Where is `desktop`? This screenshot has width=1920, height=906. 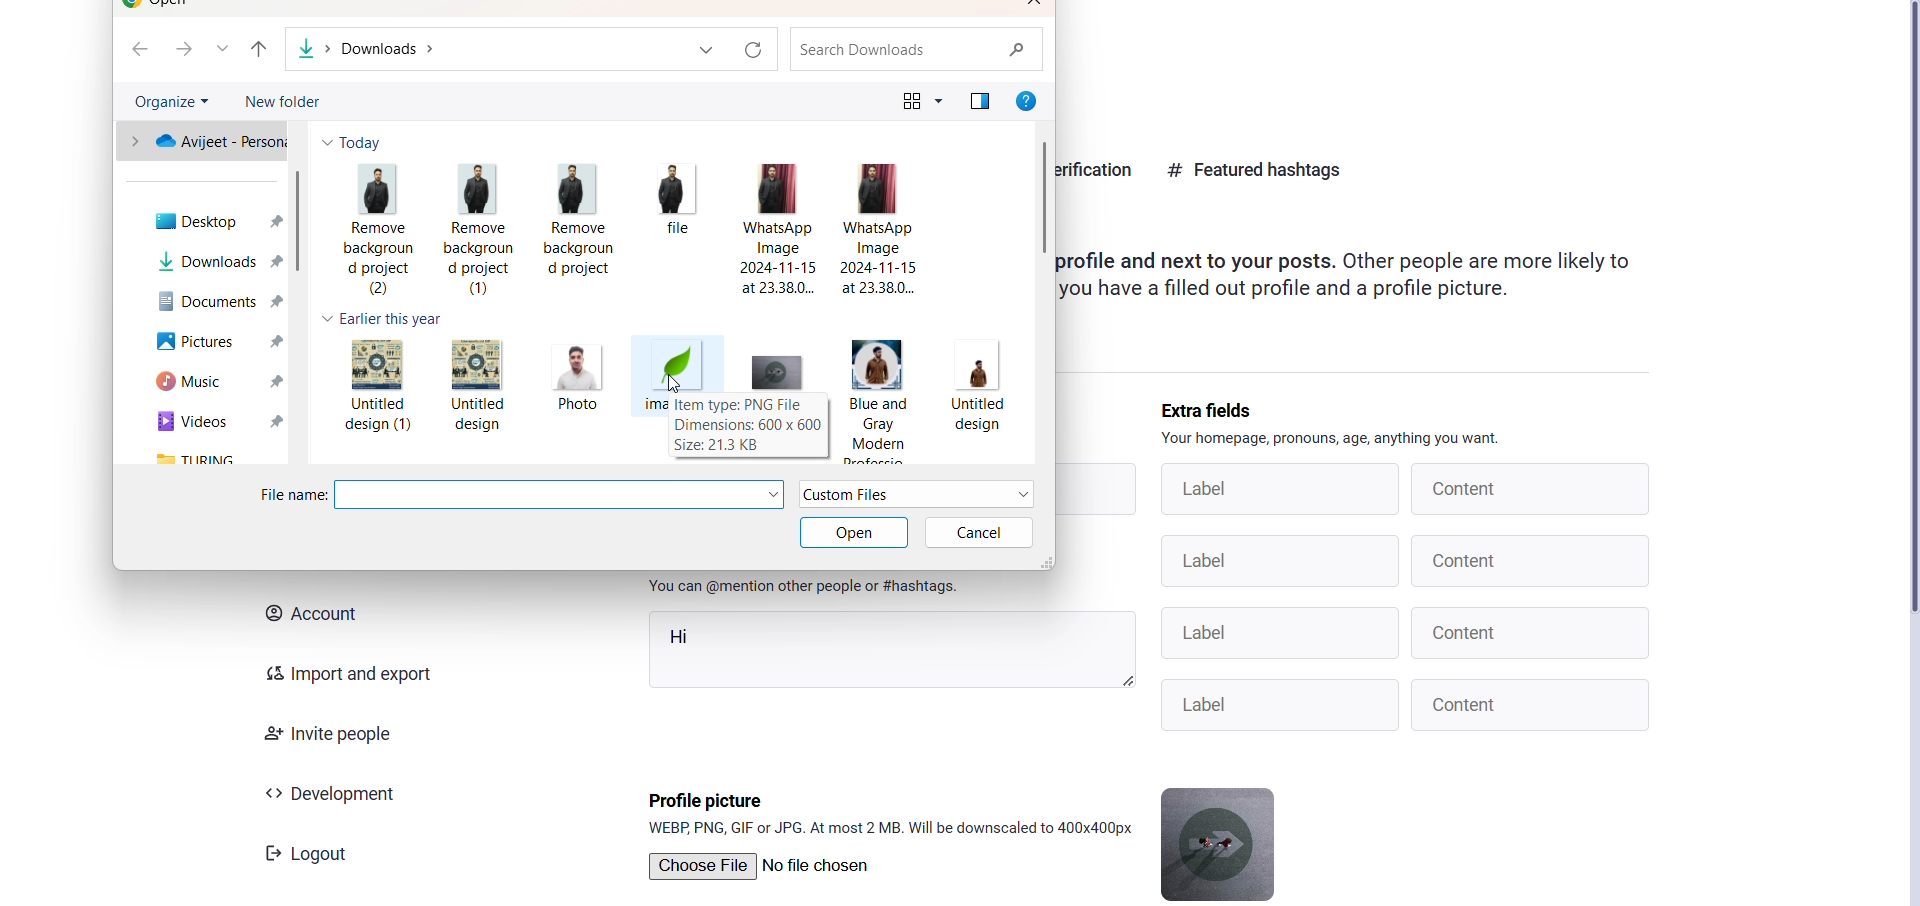
desktop is located at coordinates (214, 223).